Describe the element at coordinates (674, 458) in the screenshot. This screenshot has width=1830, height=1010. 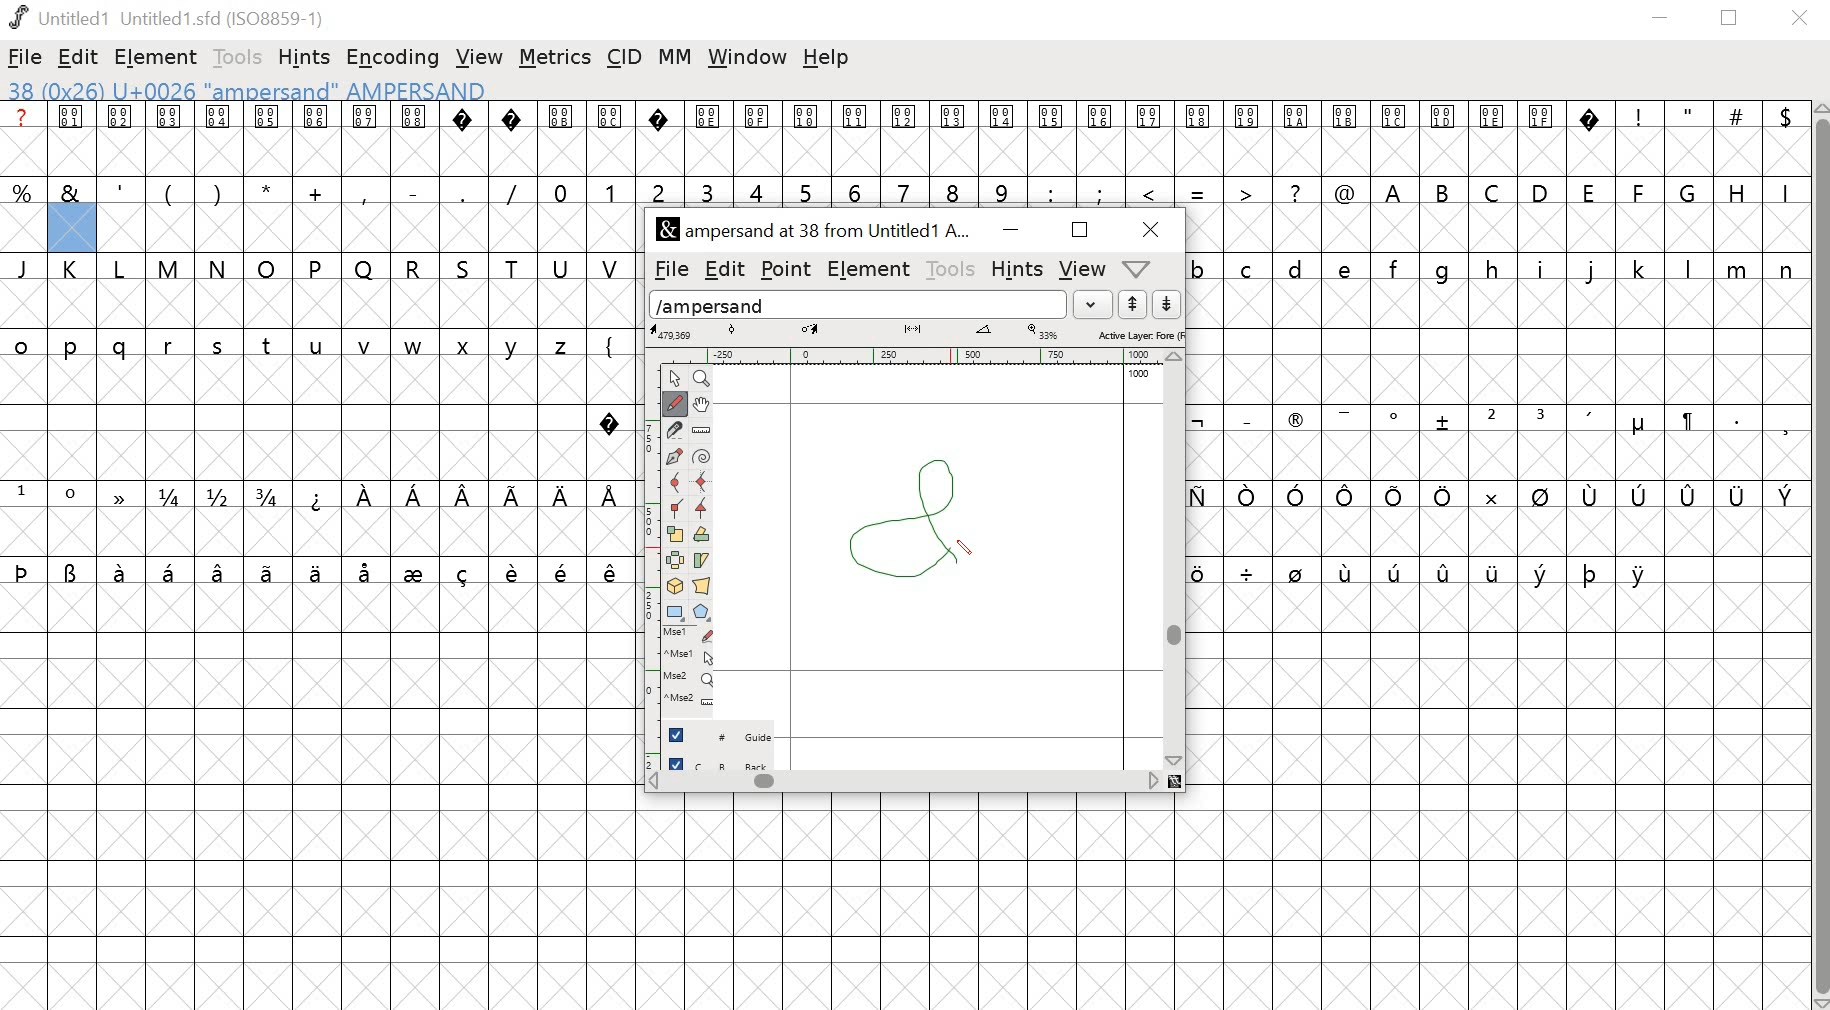
I see `drag out its control points ` at that location.